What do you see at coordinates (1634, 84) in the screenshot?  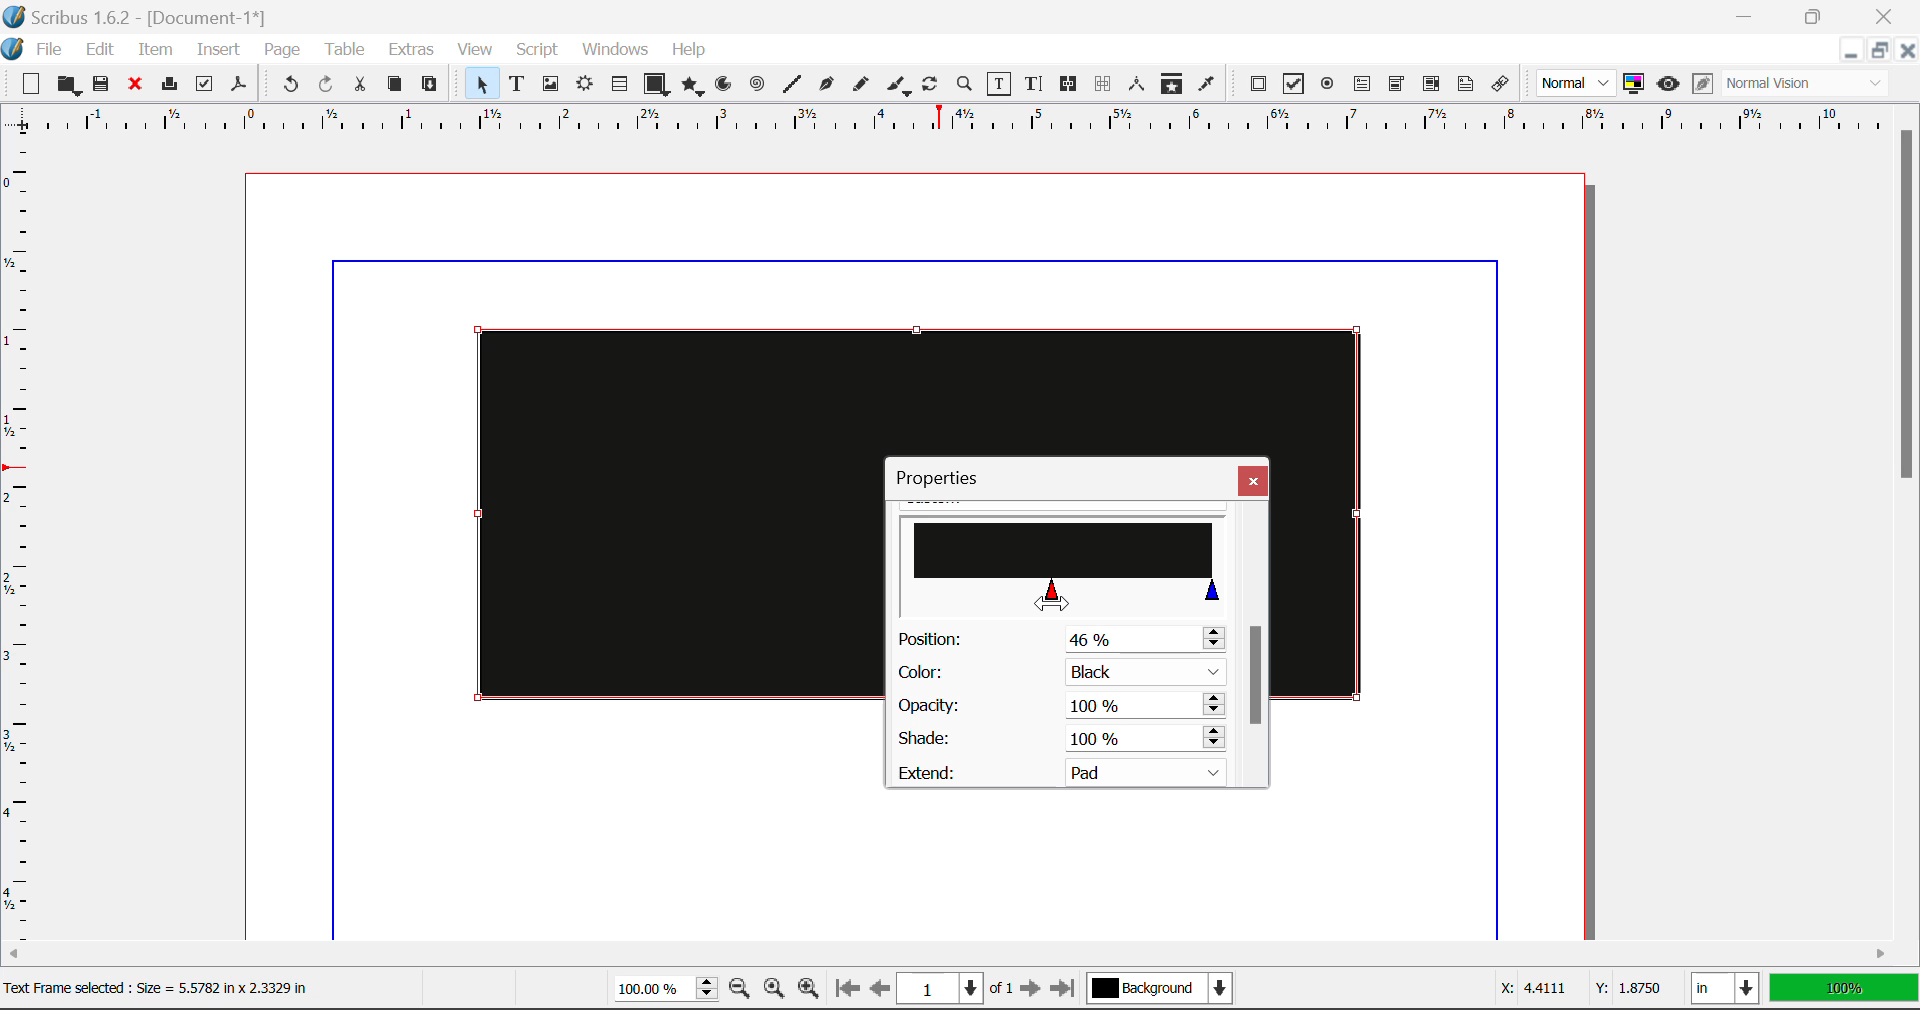 I see `Toggle Color Management` at bounding box center [1634, 84].